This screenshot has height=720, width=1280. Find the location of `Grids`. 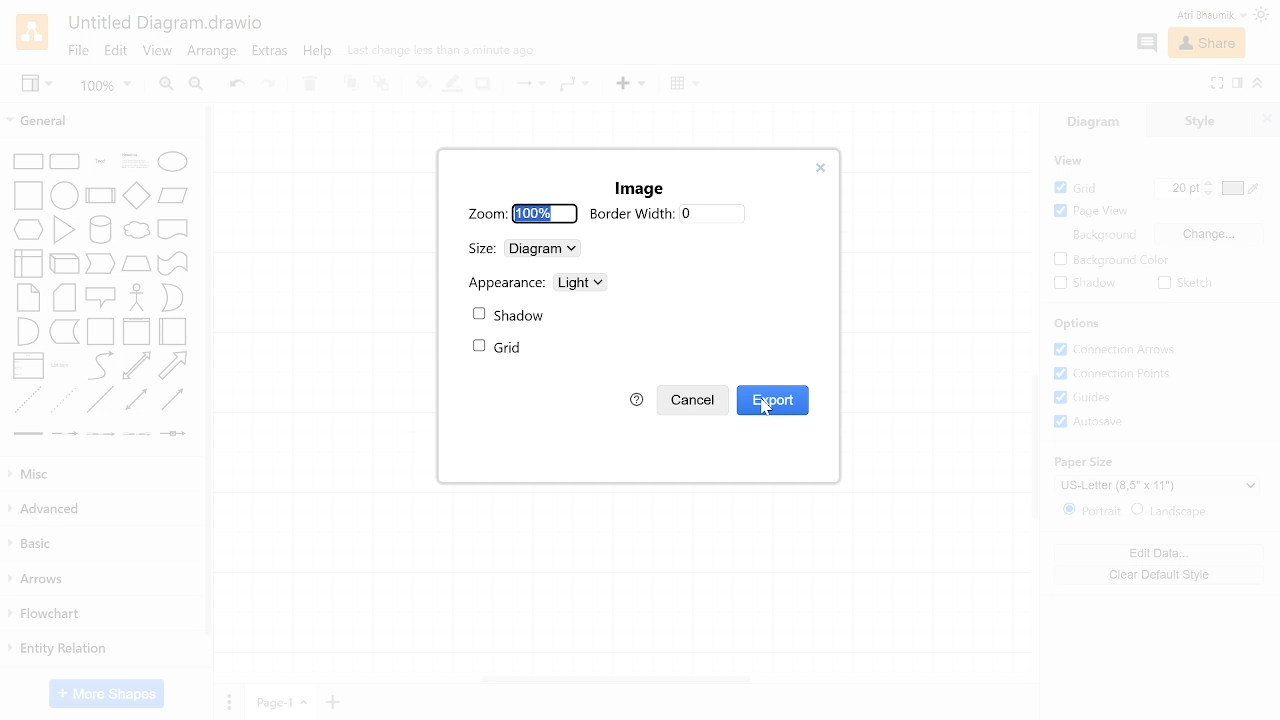

Grids is located at coordinates (1128, 398).